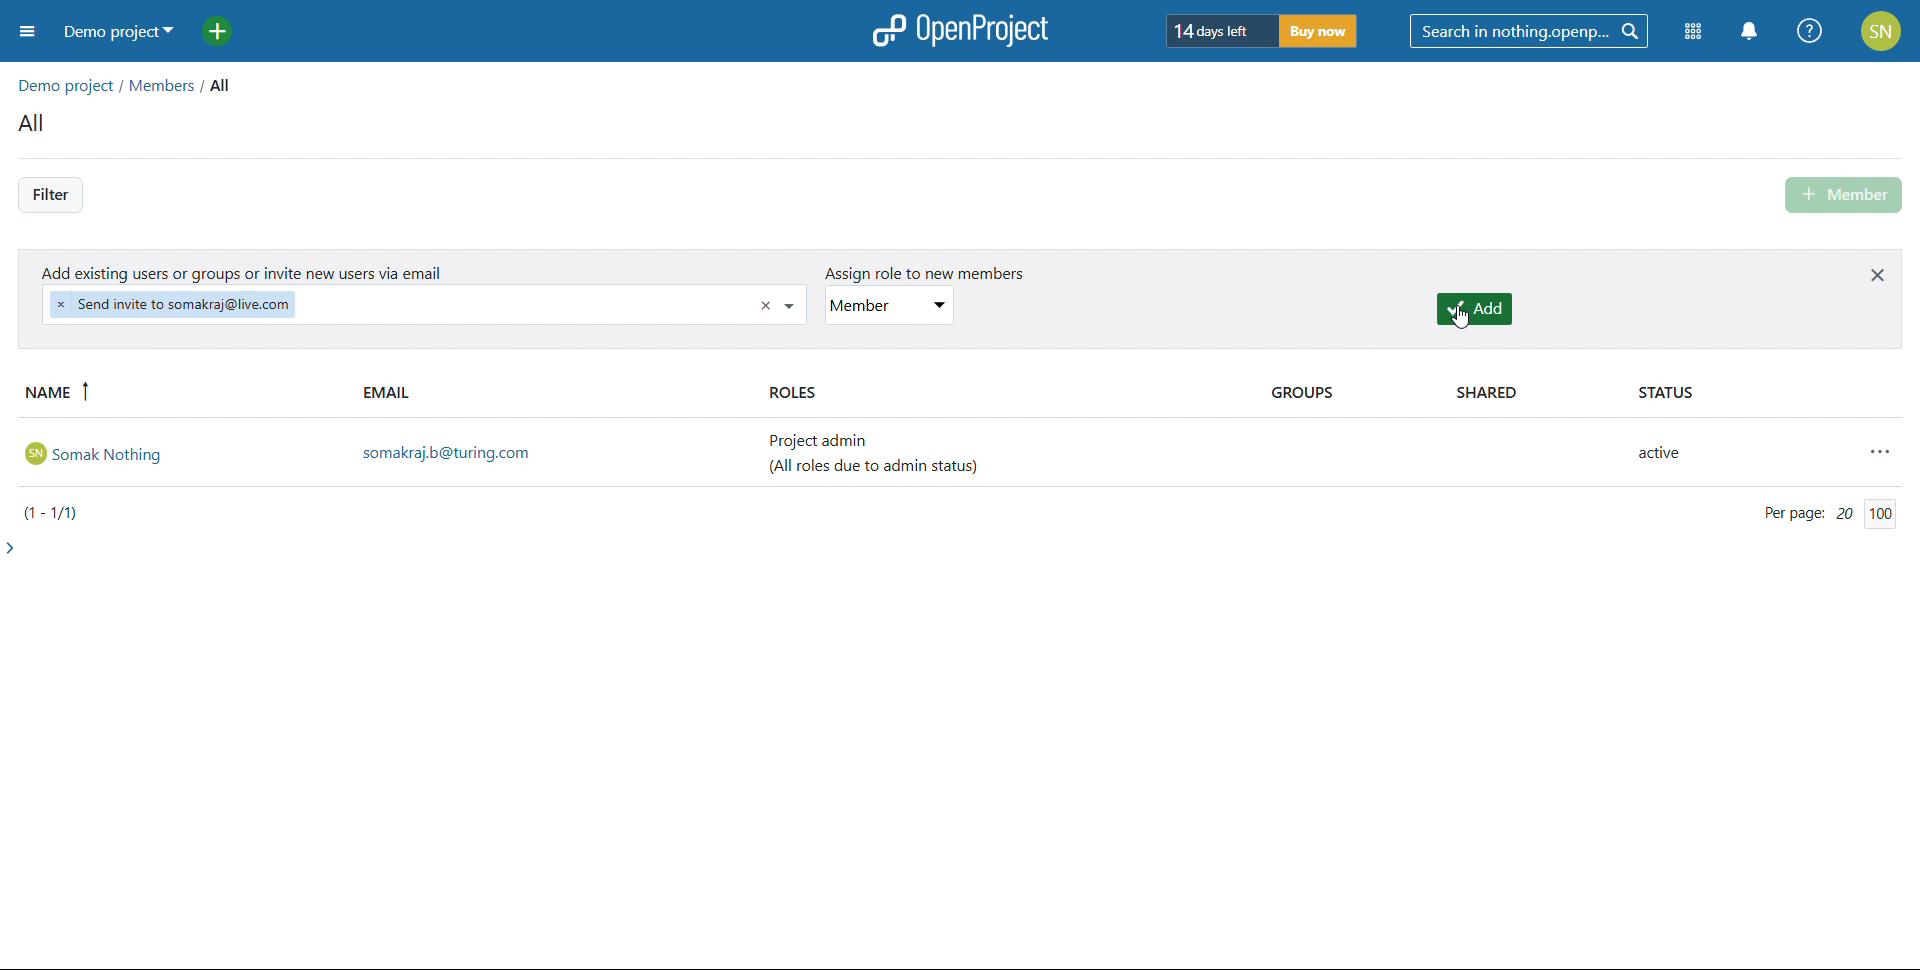 This screenshot has height=970, width=1920. I want to click on actions, so click(1883, 451).